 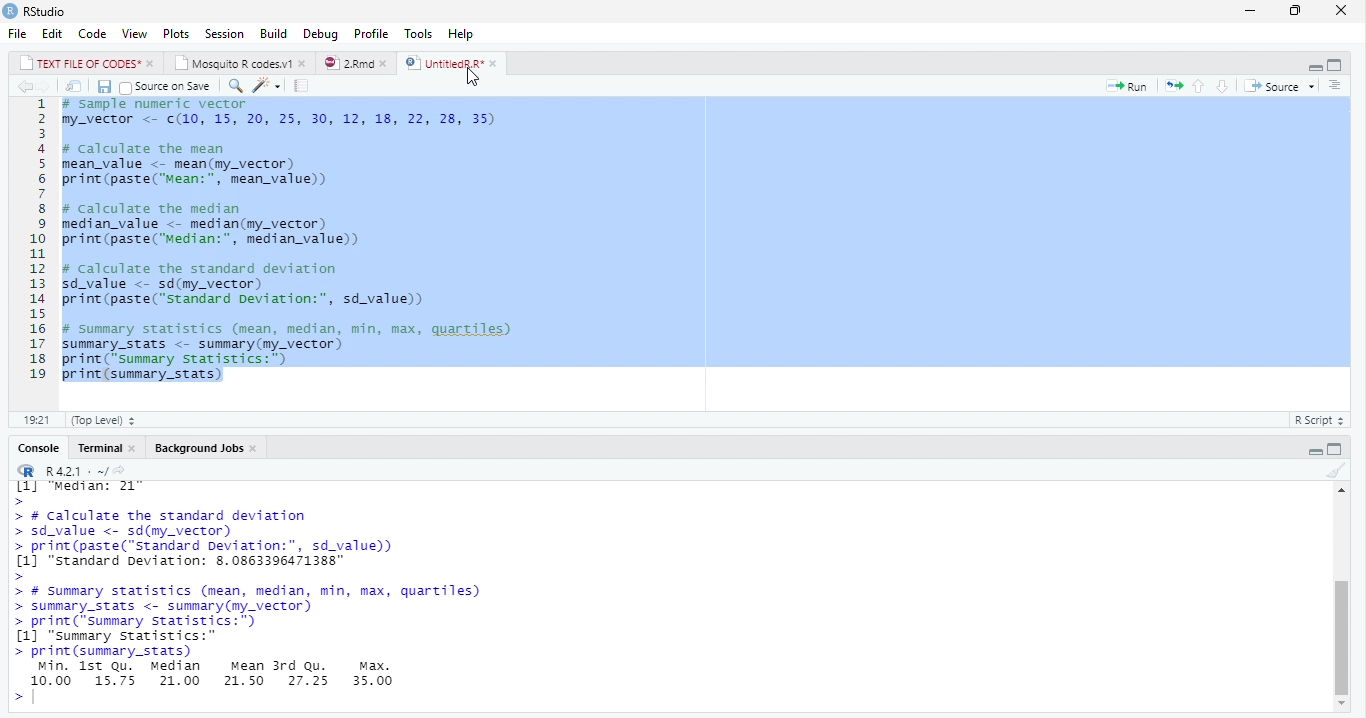 What do you see at coordinates (41, 449) in the screenshot?
I see `Console` at bounding box center [41, 449].